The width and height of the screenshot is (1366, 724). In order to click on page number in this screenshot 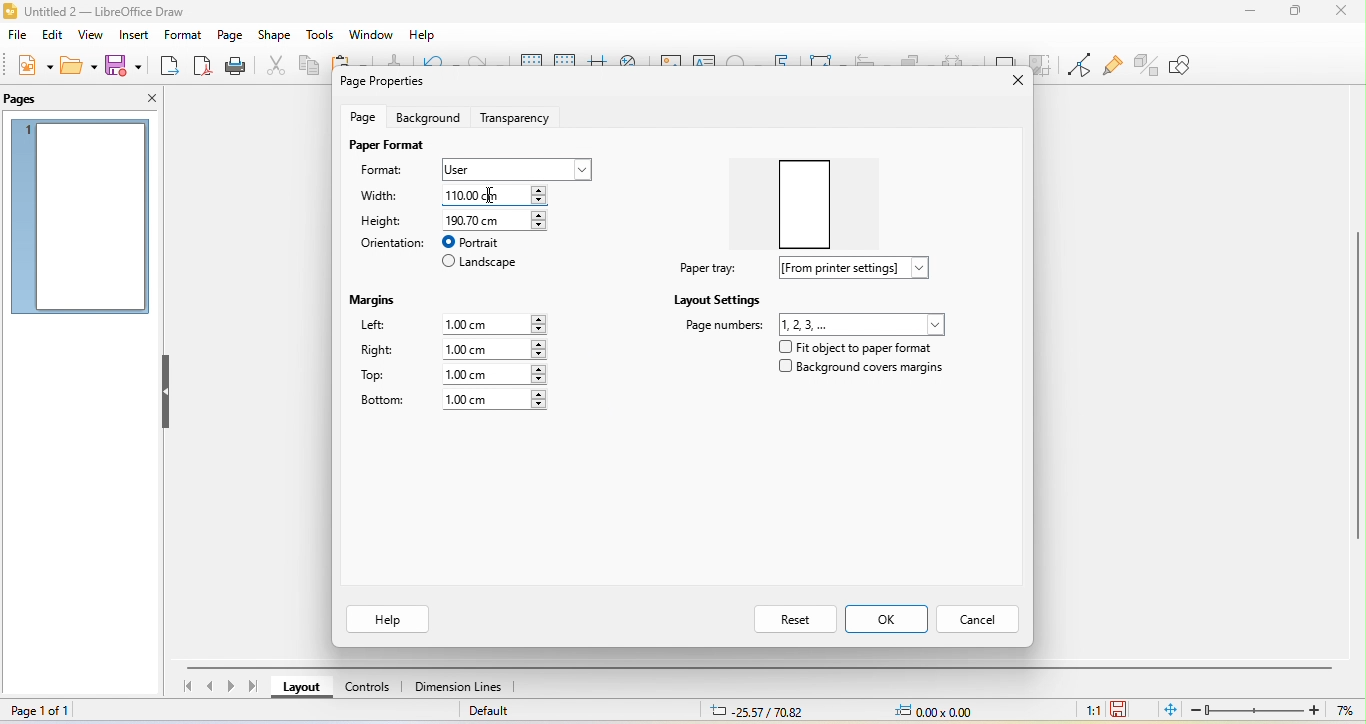, I will do `click(816, 323)`.